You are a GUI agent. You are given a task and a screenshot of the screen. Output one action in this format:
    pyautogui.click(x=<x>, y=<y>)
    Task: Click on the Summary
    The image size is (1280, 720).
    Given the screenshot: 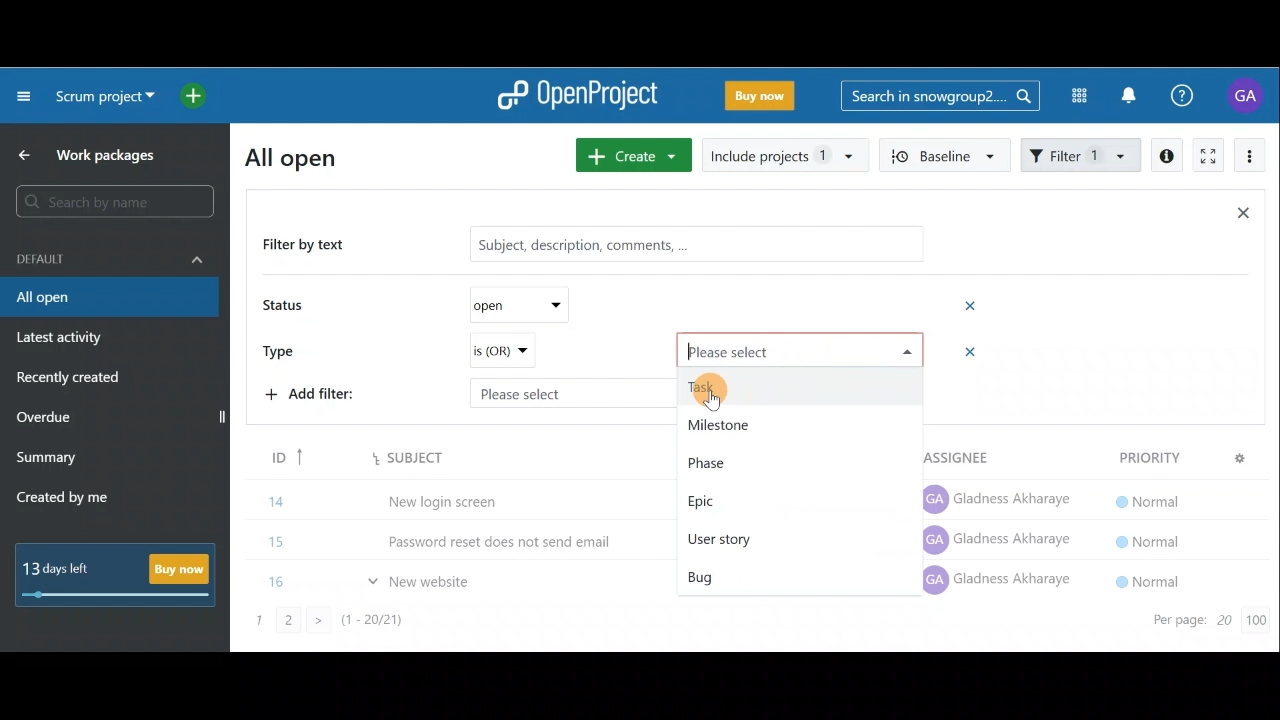 What is the action you would take?
    pyautogui.click(x=47, y=460)
    